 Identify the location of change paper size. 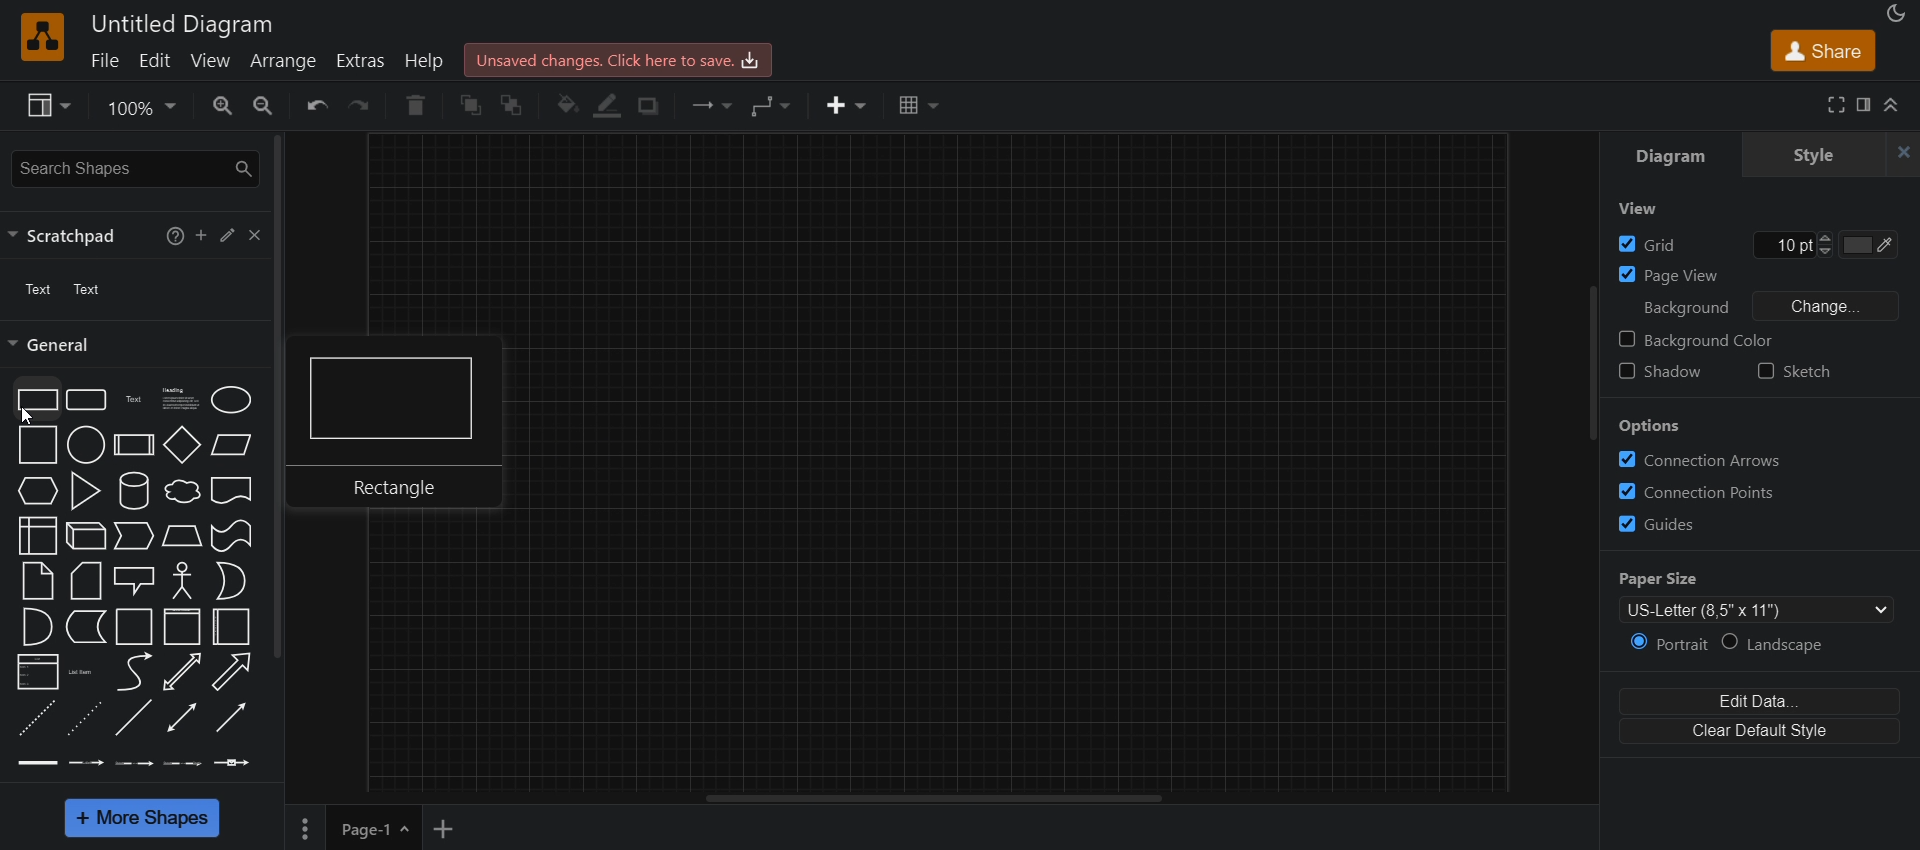
(1751, 608).